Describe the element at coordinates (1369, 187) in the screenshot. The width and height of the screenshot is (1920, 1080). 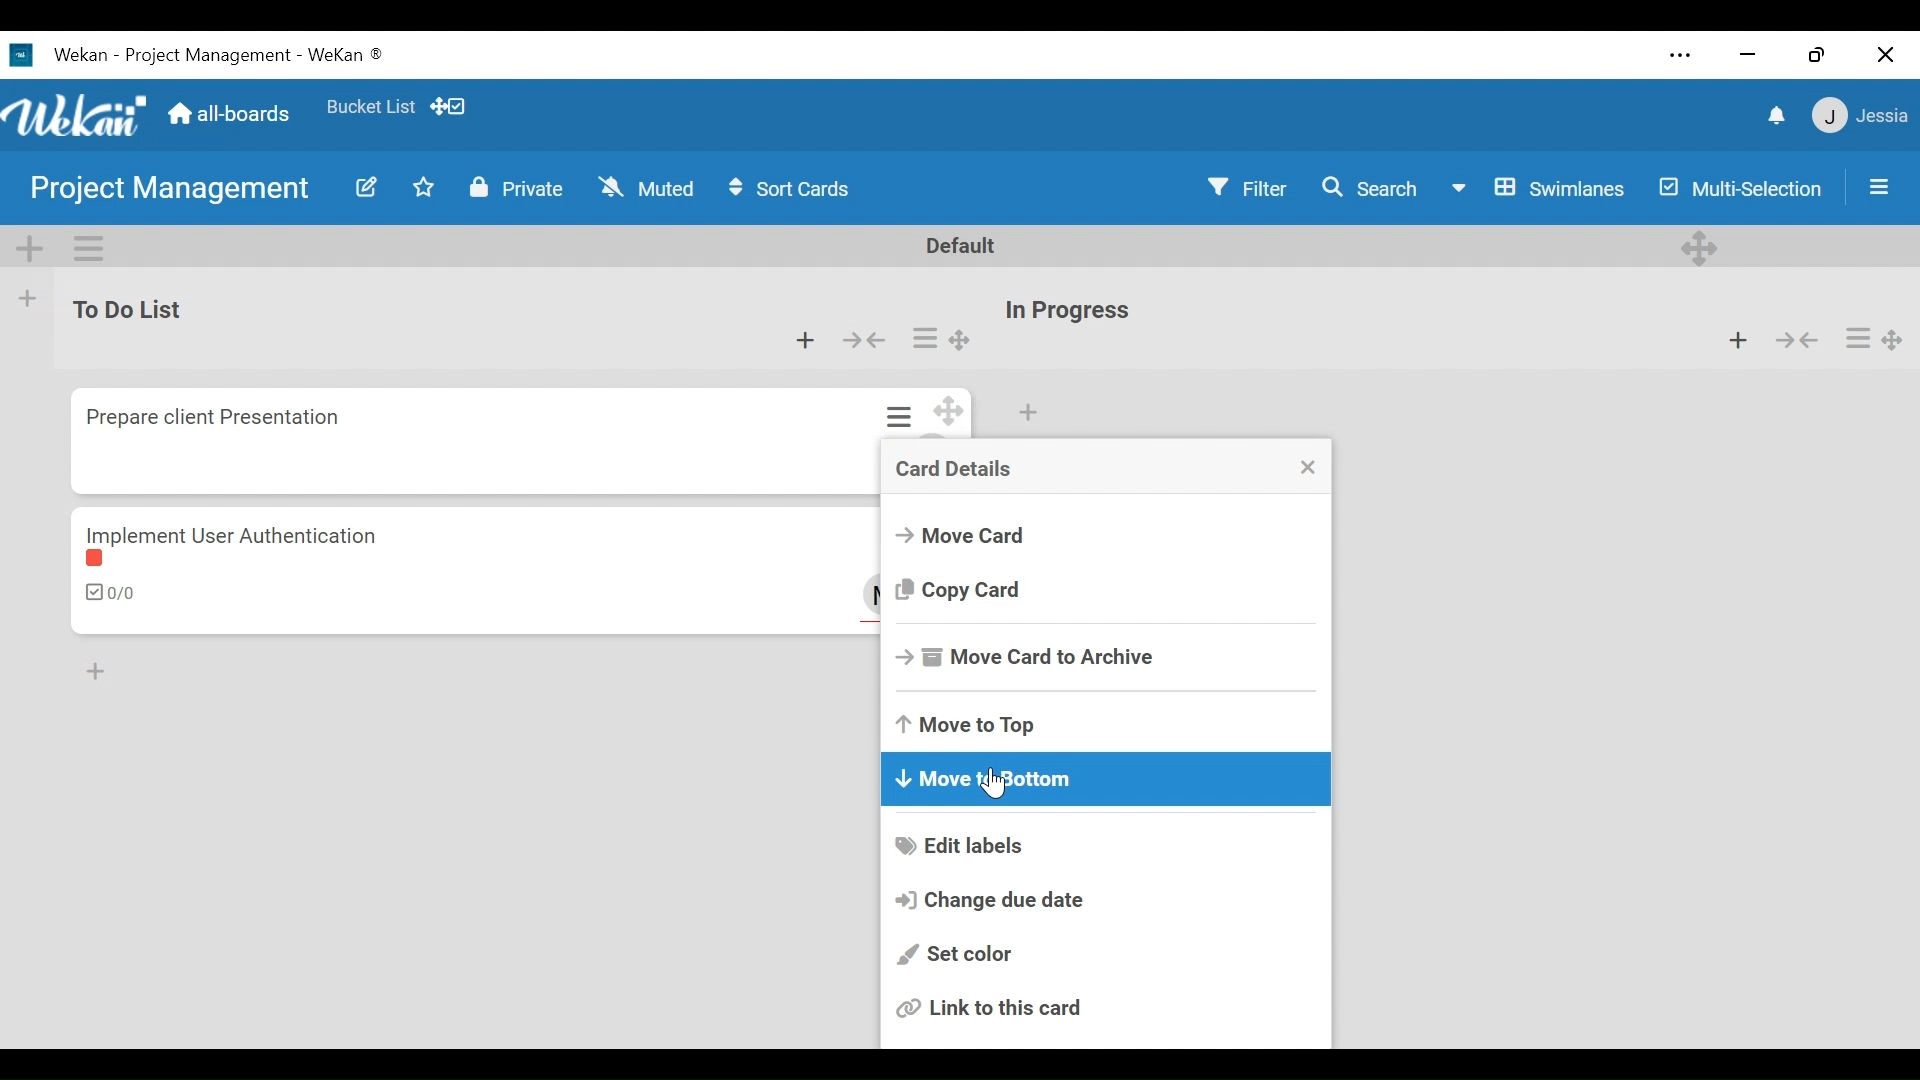
I see `Search` at that location.